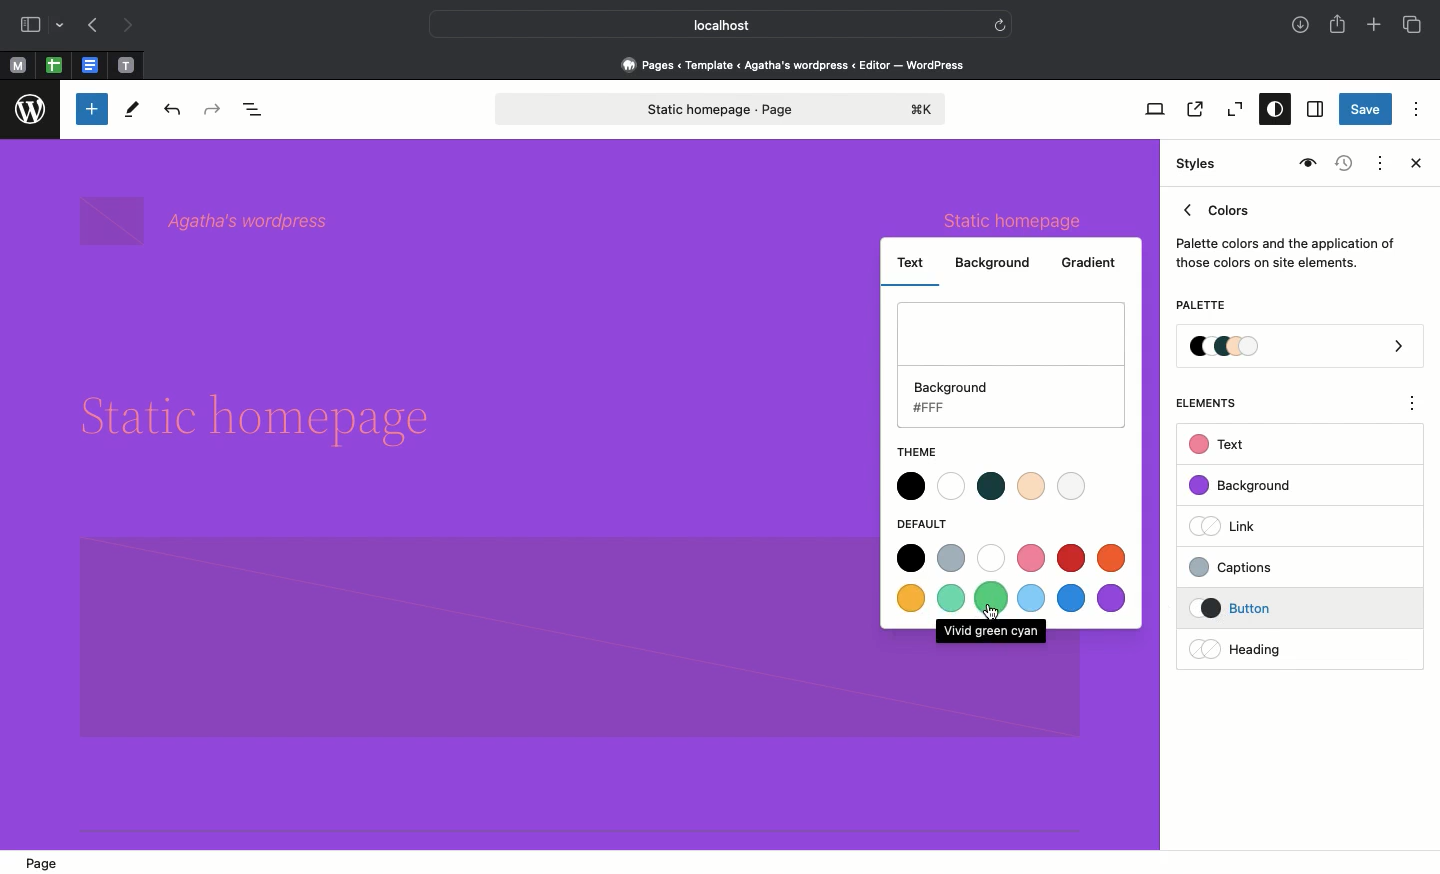 This screenshot has height=874, width=1440. What do you see at coordinates (54, 66) in the screenshot?
I see `Pinned tab` at bounding box center [54, 66].